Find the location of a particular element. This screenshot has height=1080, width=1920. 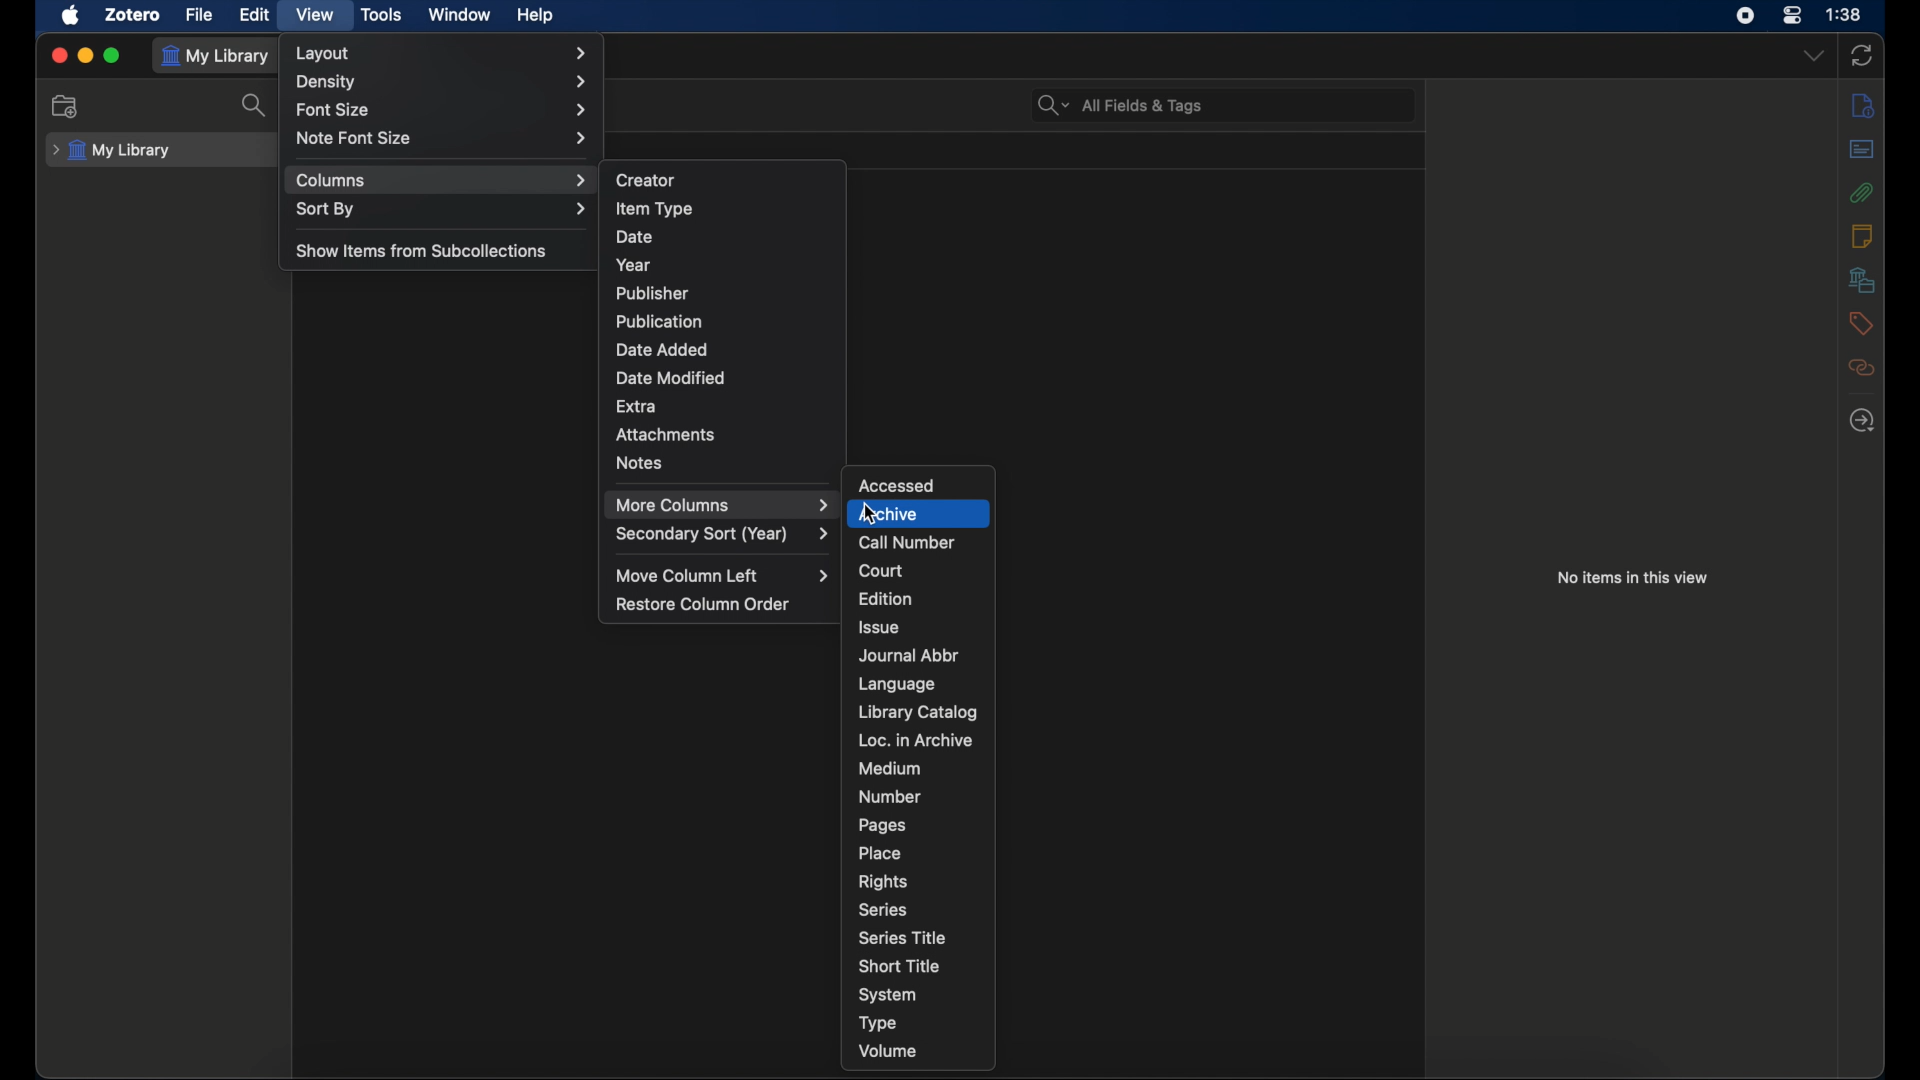

screen recorder is located at coordinates (1745, 16).